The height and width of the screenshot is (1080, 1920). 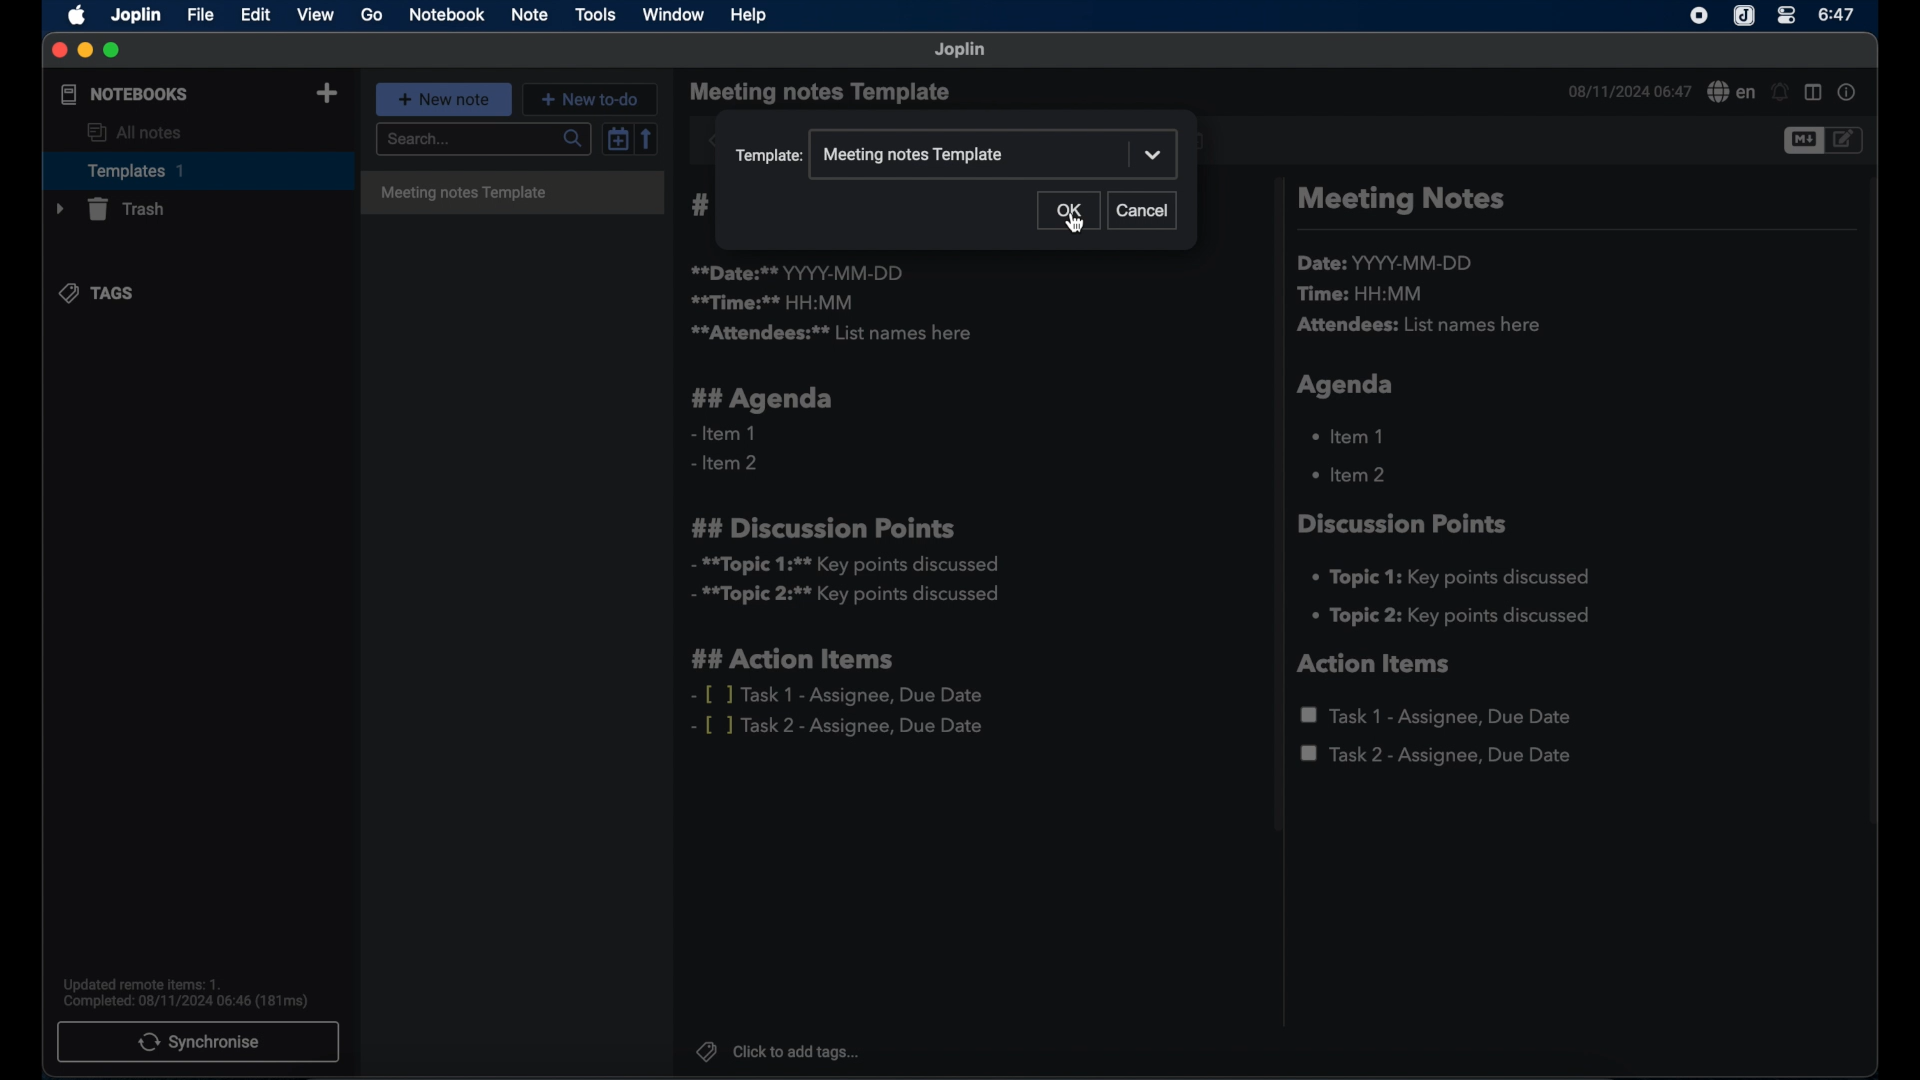 What do you see at coordinates (773, 302) in the screenshot?
I see `**time:** HH:MM` at bounding box center [773, 302].